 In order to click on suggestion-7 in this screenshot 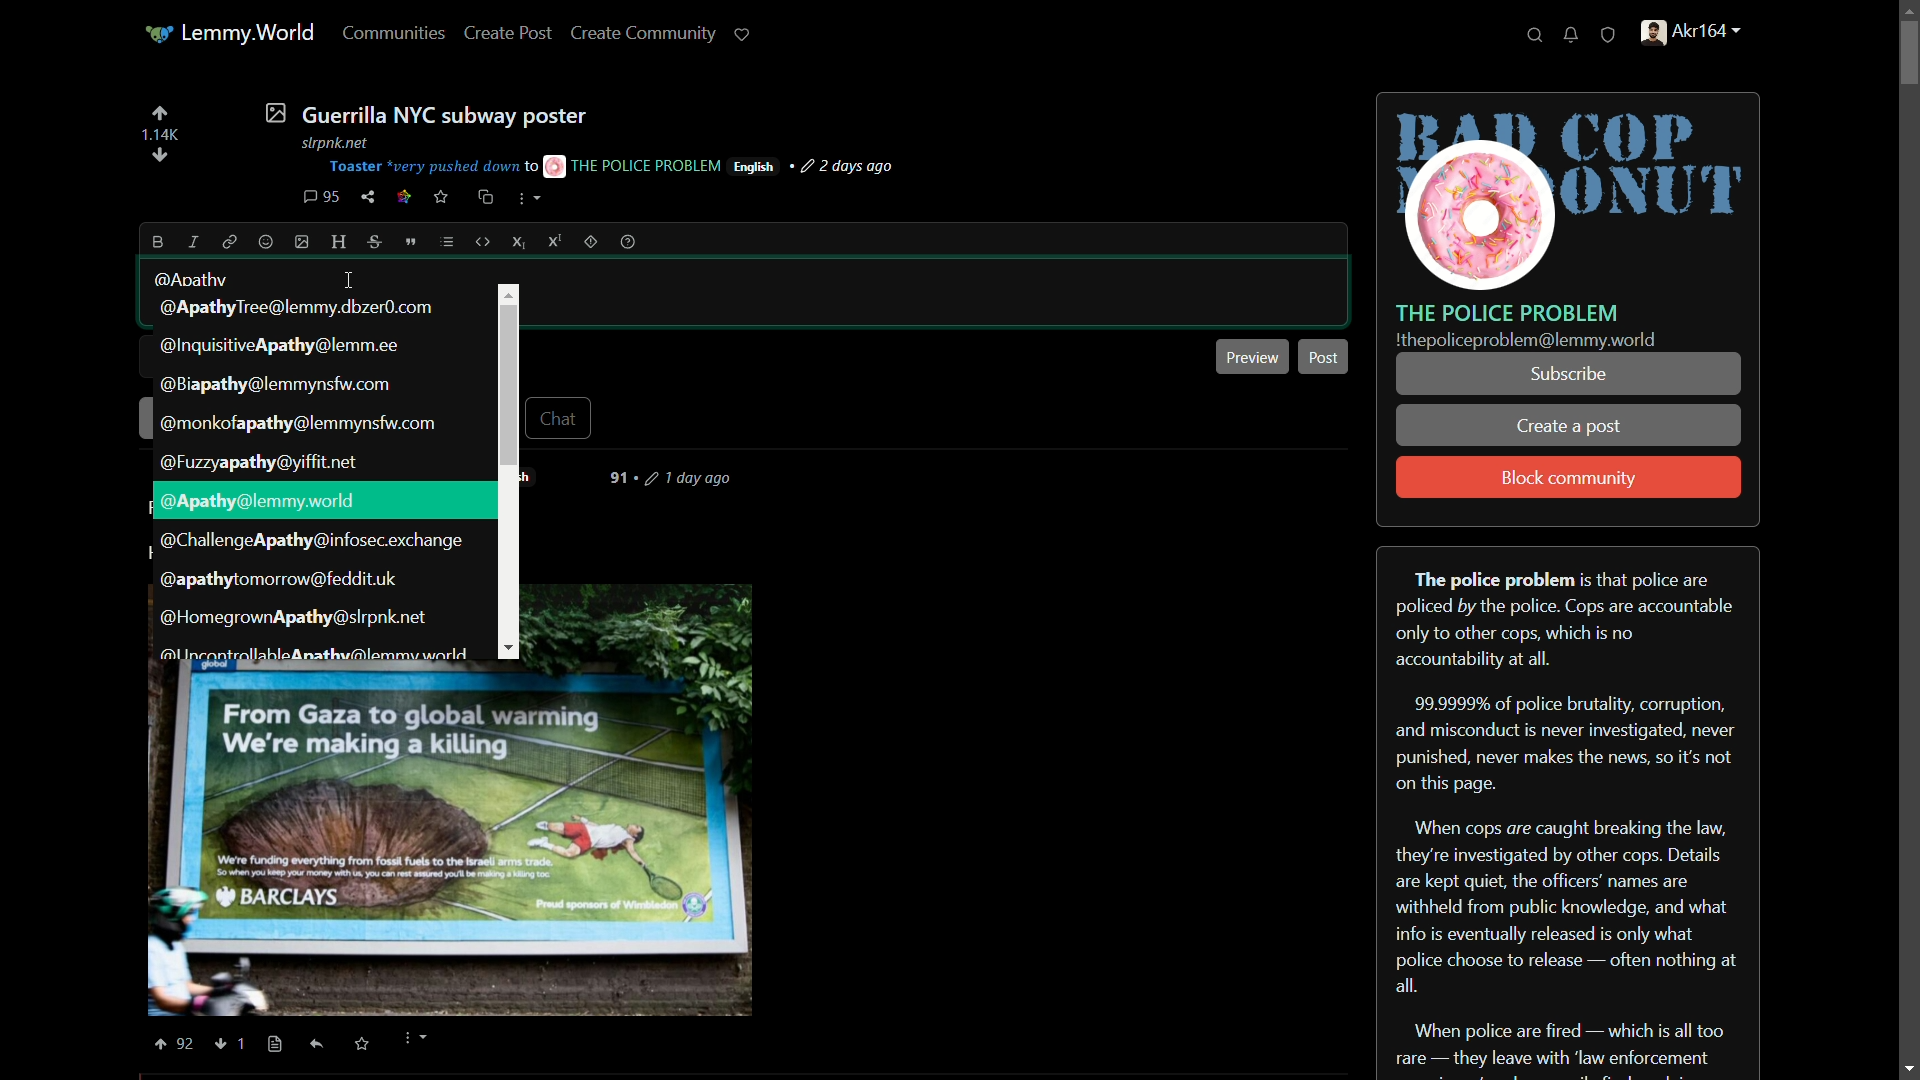, I will do `click(313, 542)`.